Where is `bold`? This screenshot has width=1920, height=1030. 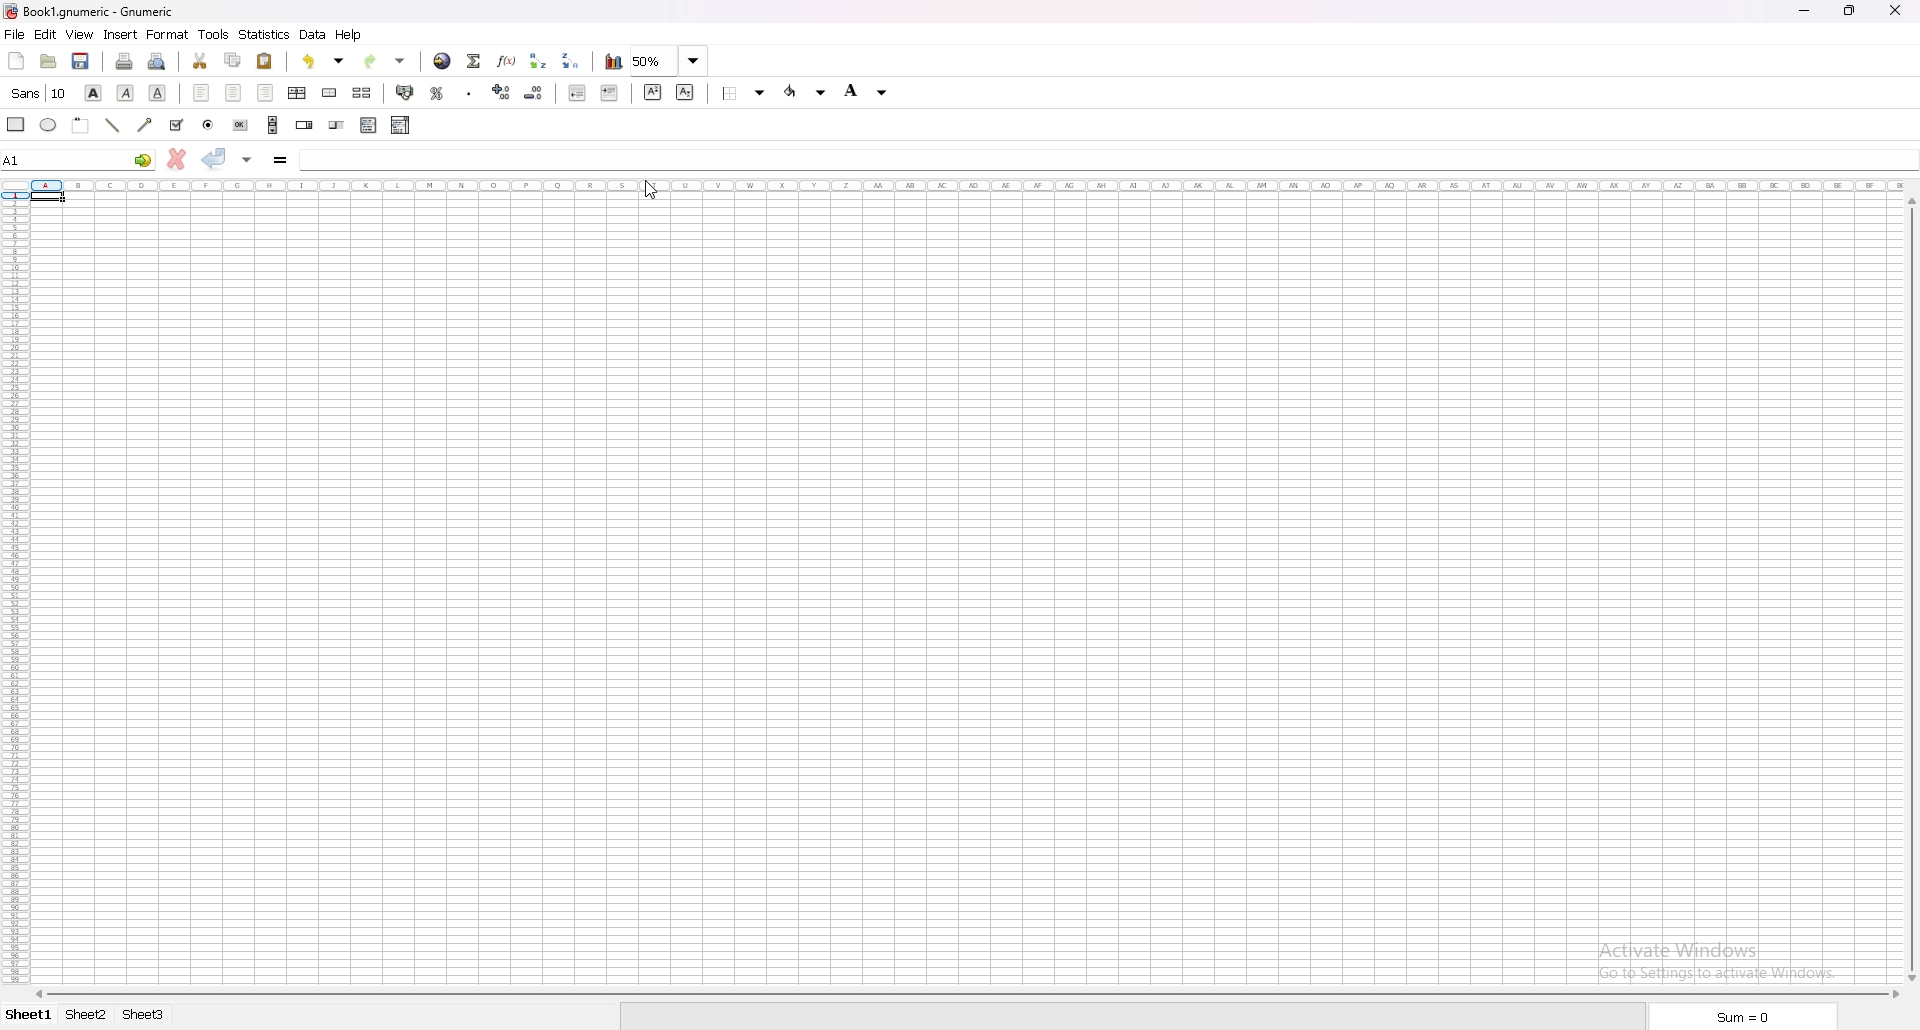
bold is located at coordinates (94, 93).